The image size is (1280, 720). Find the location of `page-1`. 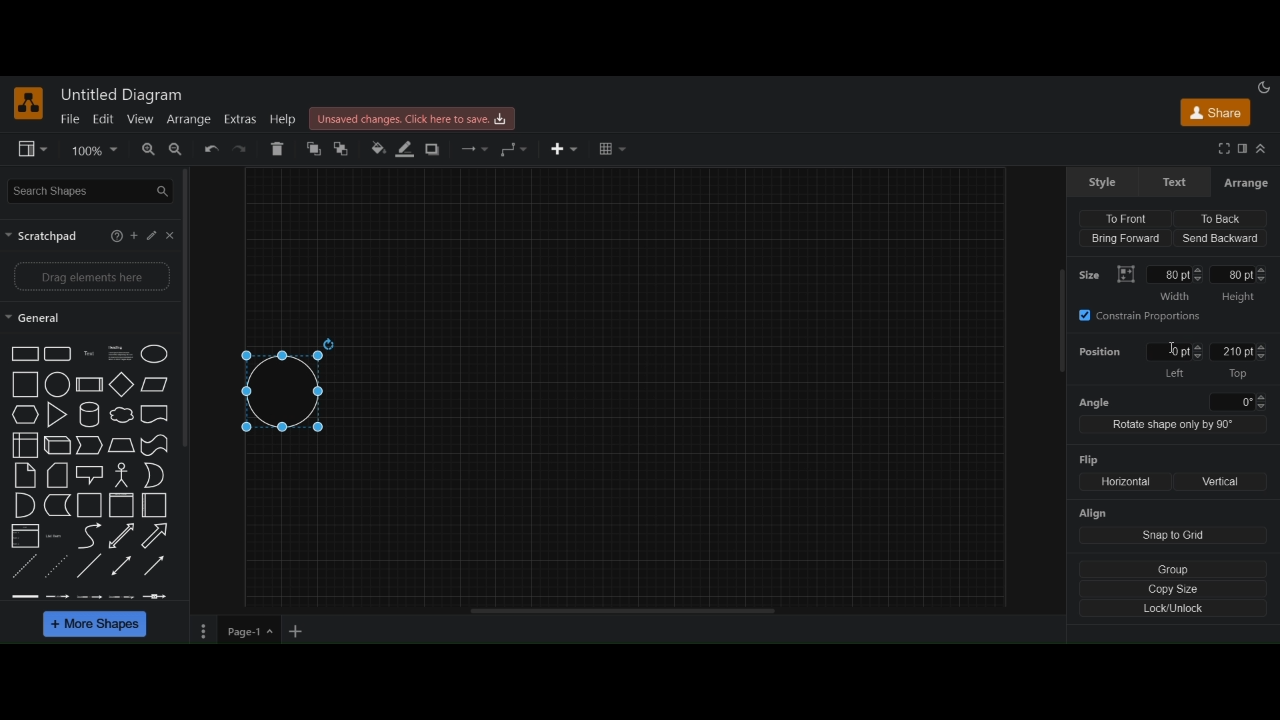

page-1 is located at coordinates (251, 631).